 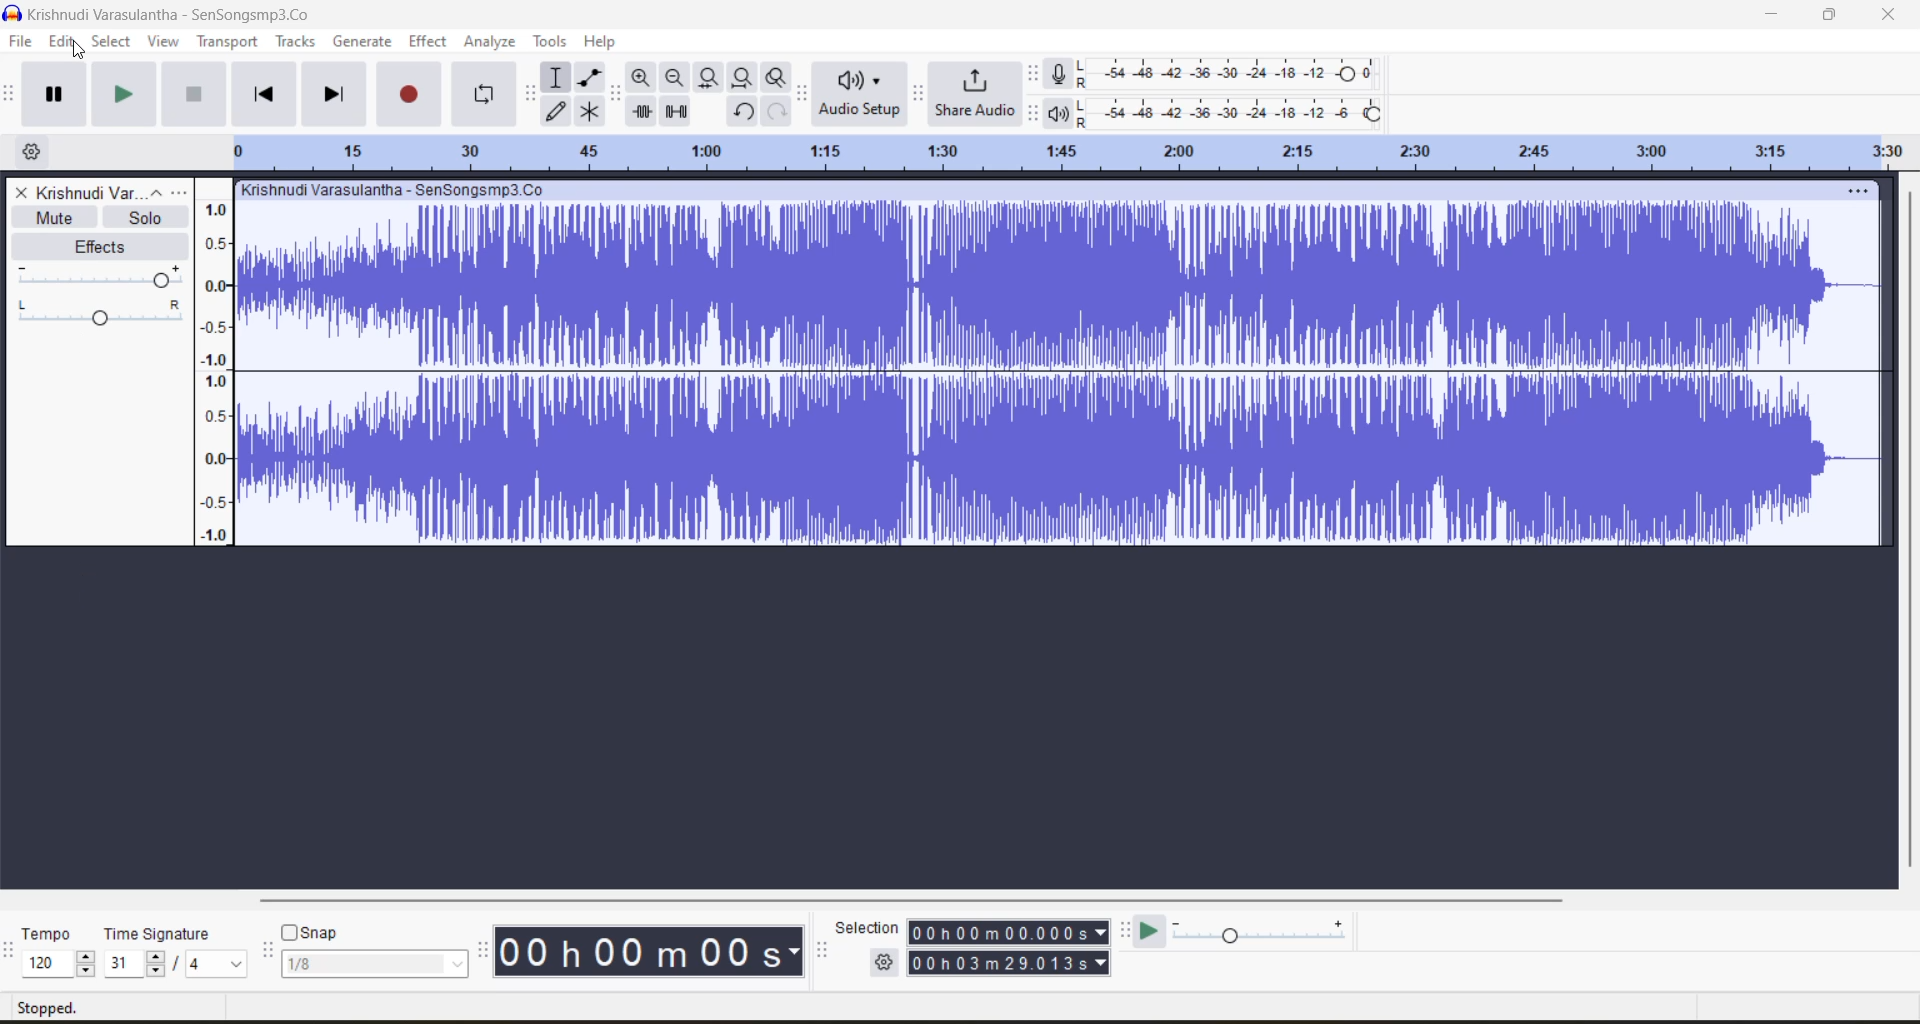 What do you see at coordinates (1061, 74) in the screenshot?
I see `record meter` at bounding box center [1061, 74].